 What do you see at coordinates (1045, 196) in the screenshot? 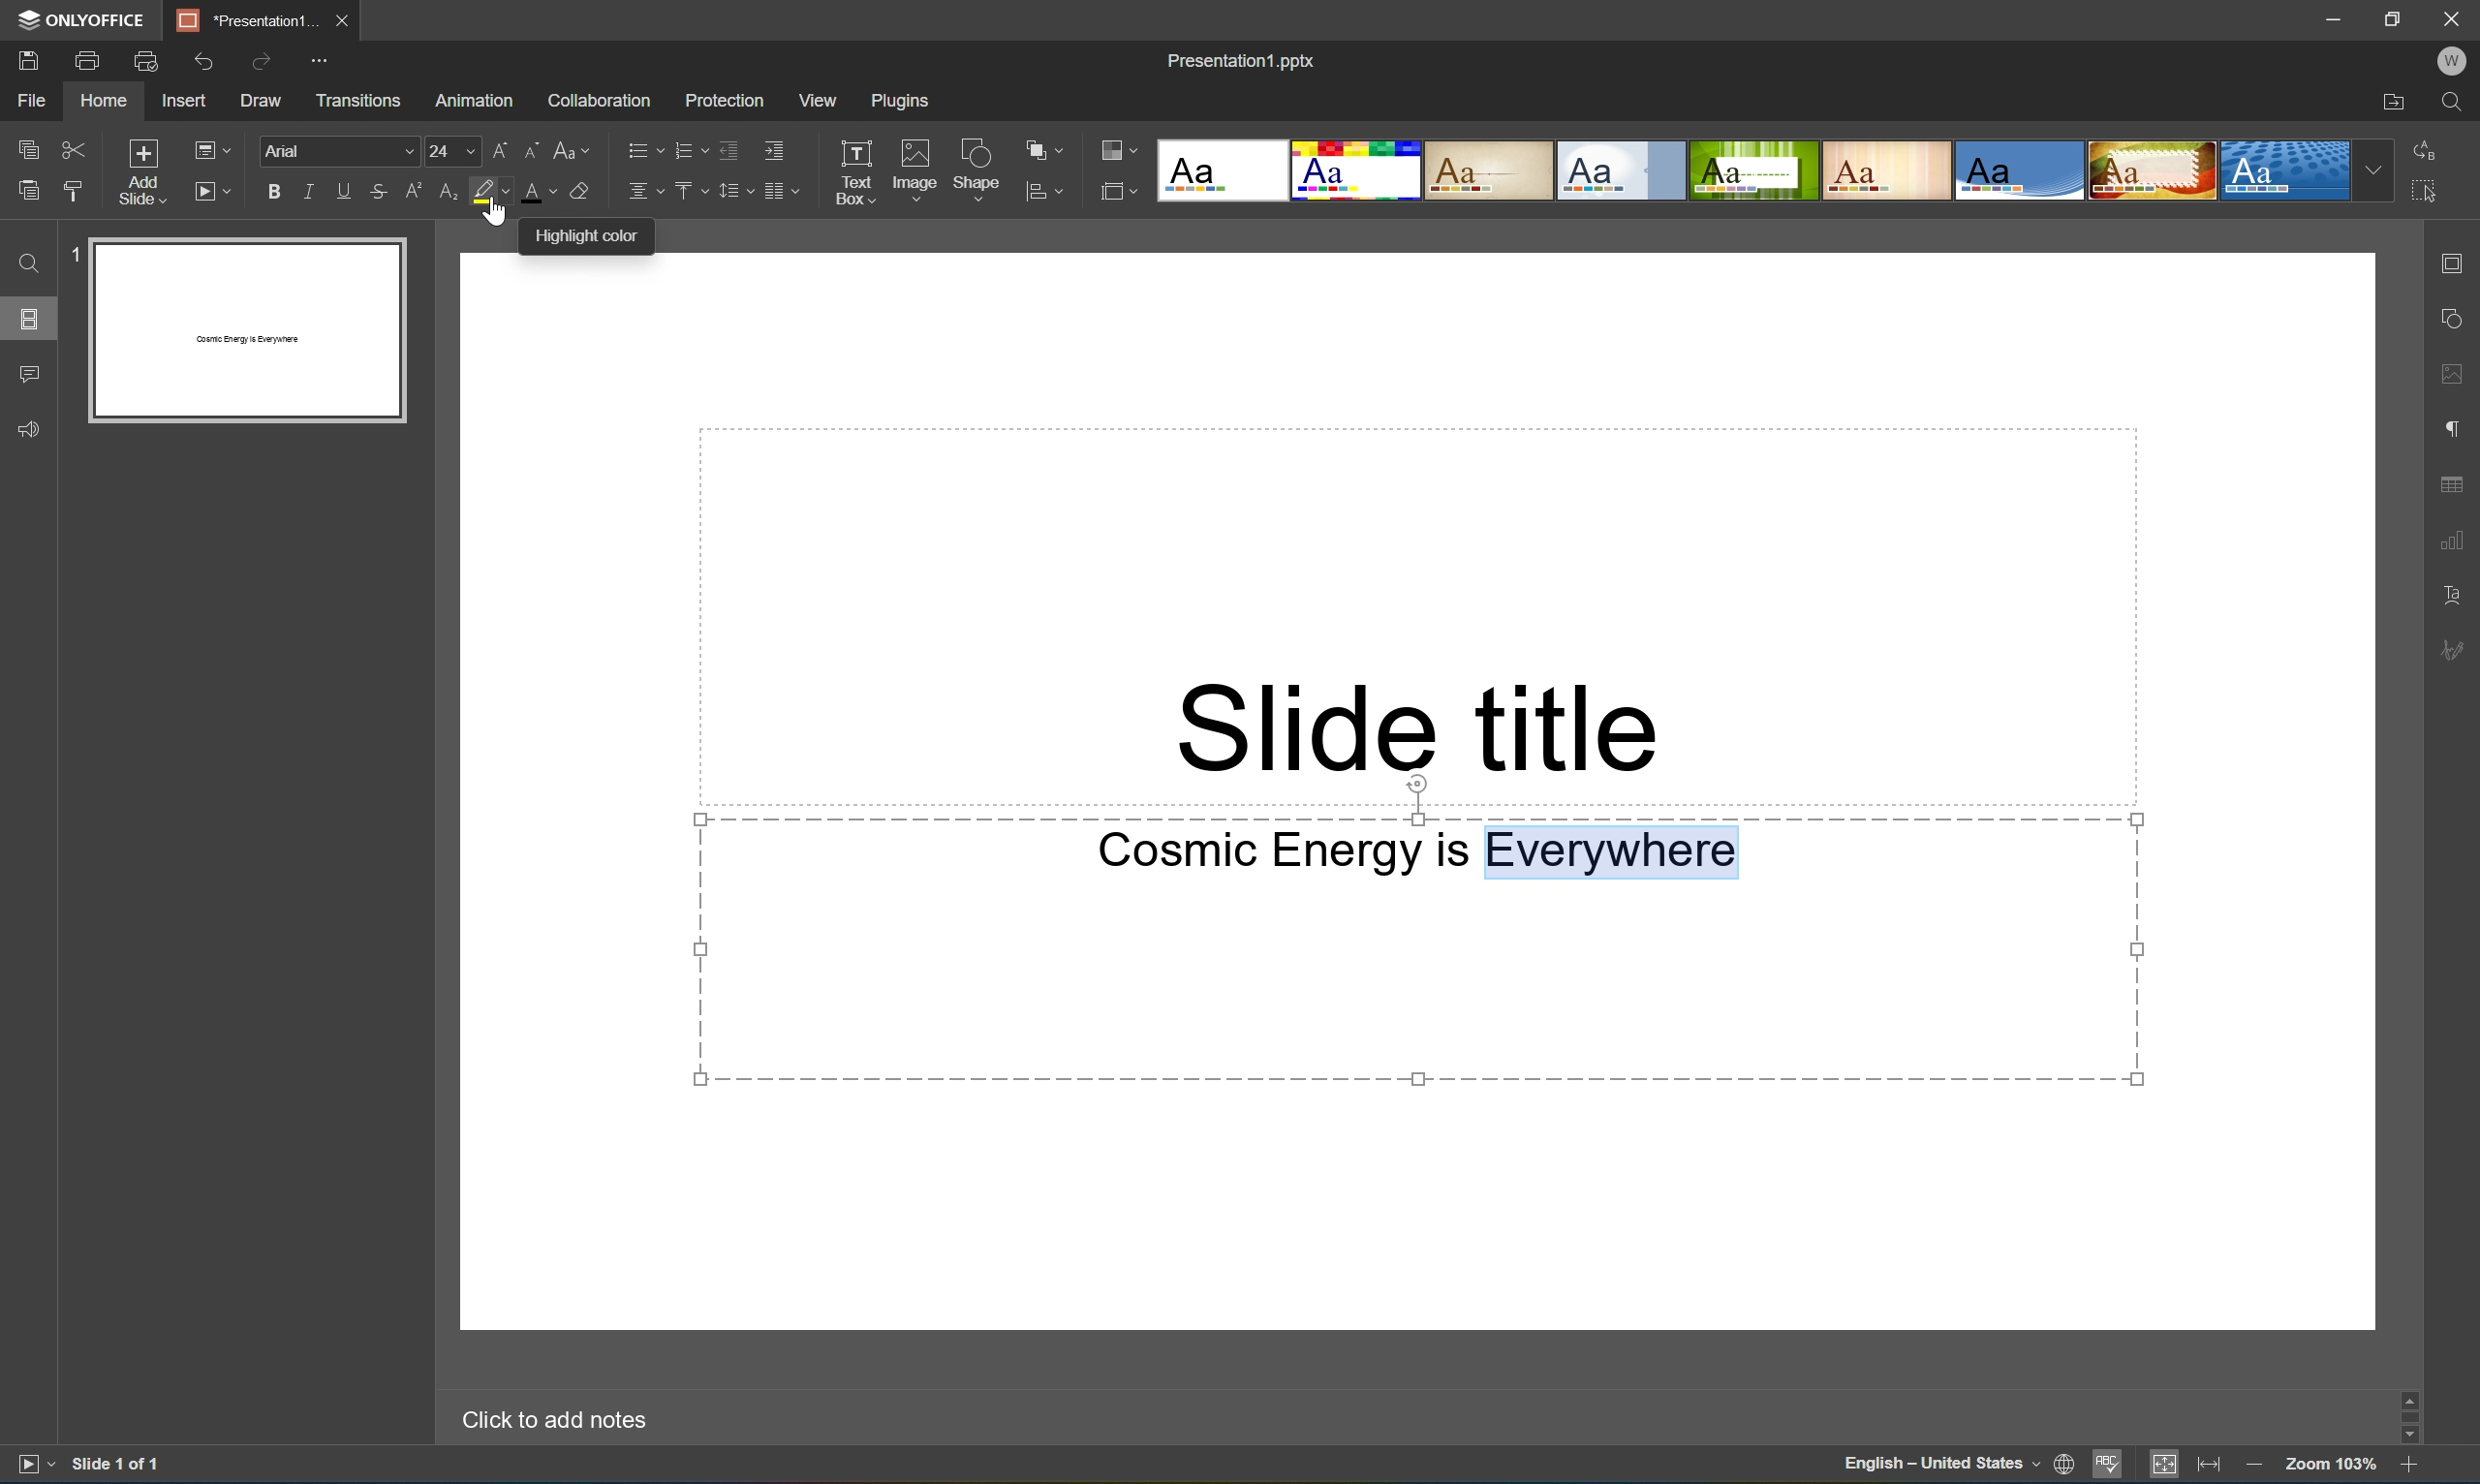
I see `Align shape` at bounding box center [1045, 196].